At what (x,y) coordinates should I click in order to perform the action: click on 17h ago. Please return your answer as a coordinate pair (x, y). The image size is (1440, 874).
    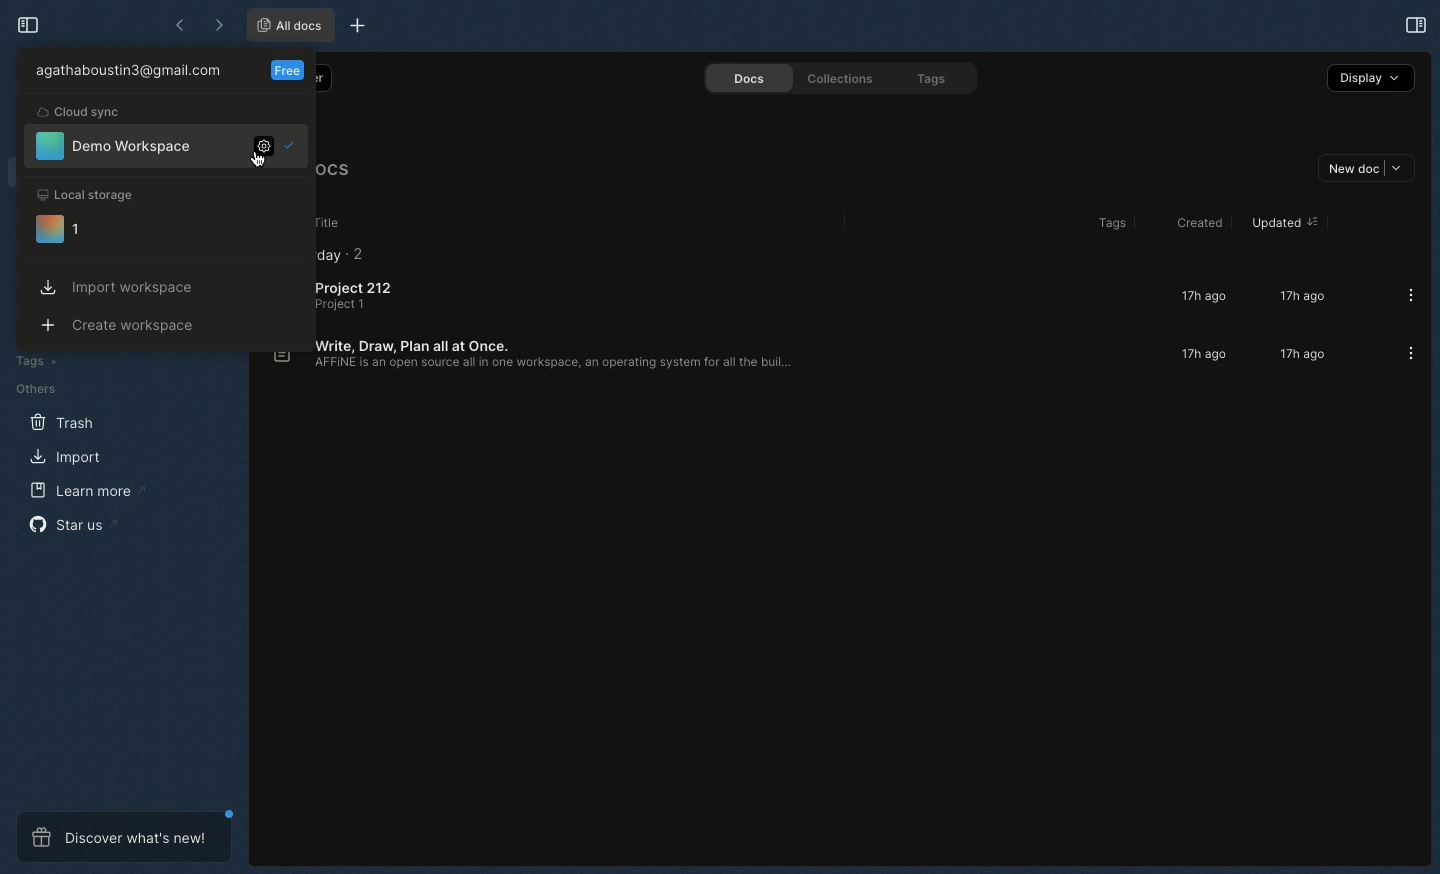
    Looking at the image, I should click on (1299, 355).